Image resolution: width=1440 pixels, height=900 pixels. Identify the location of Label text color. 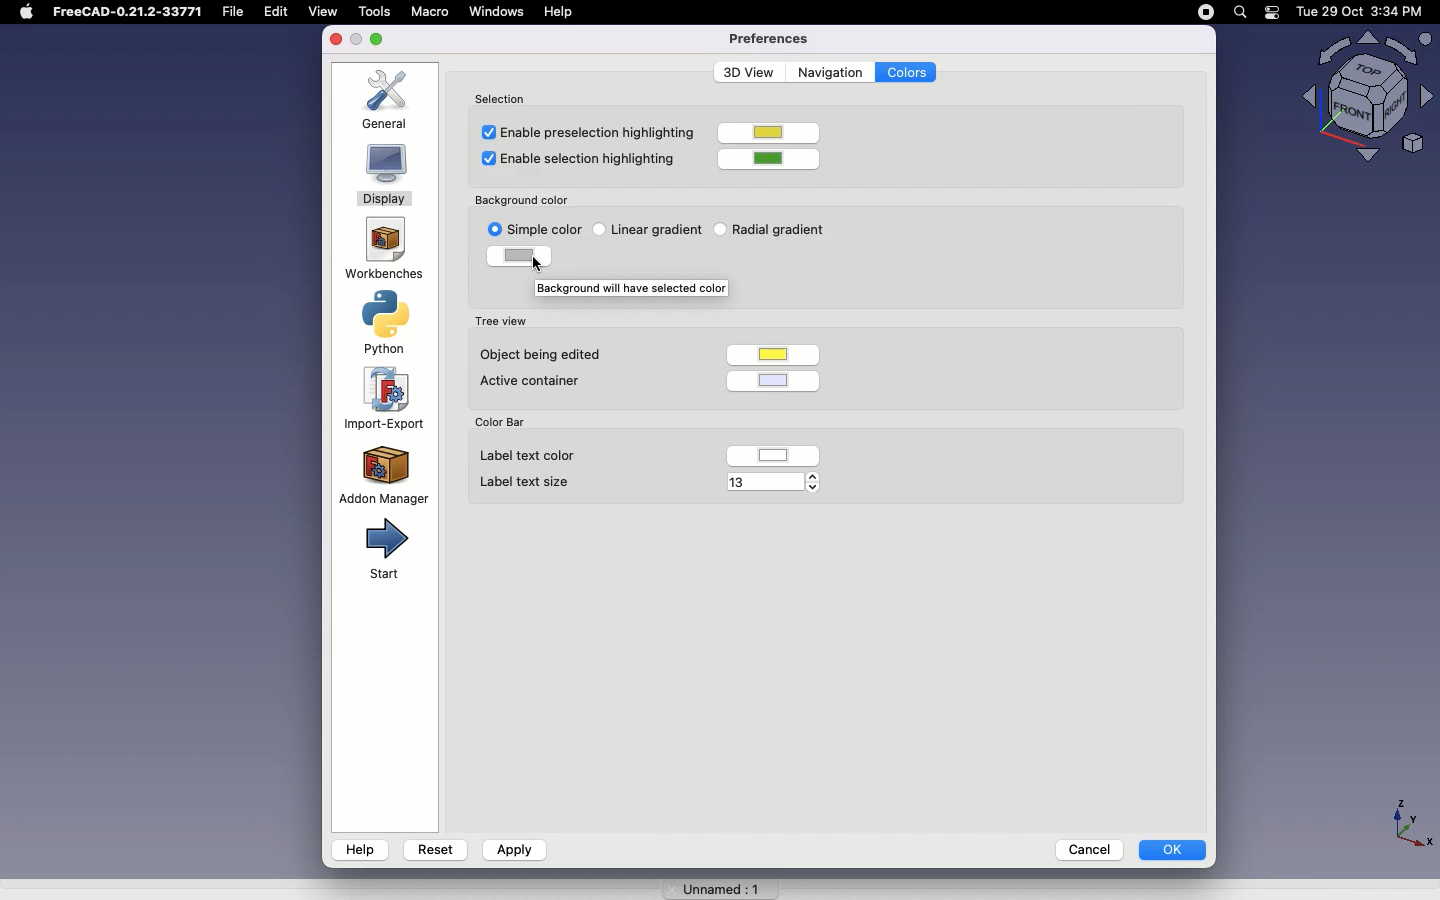
(529, 457).